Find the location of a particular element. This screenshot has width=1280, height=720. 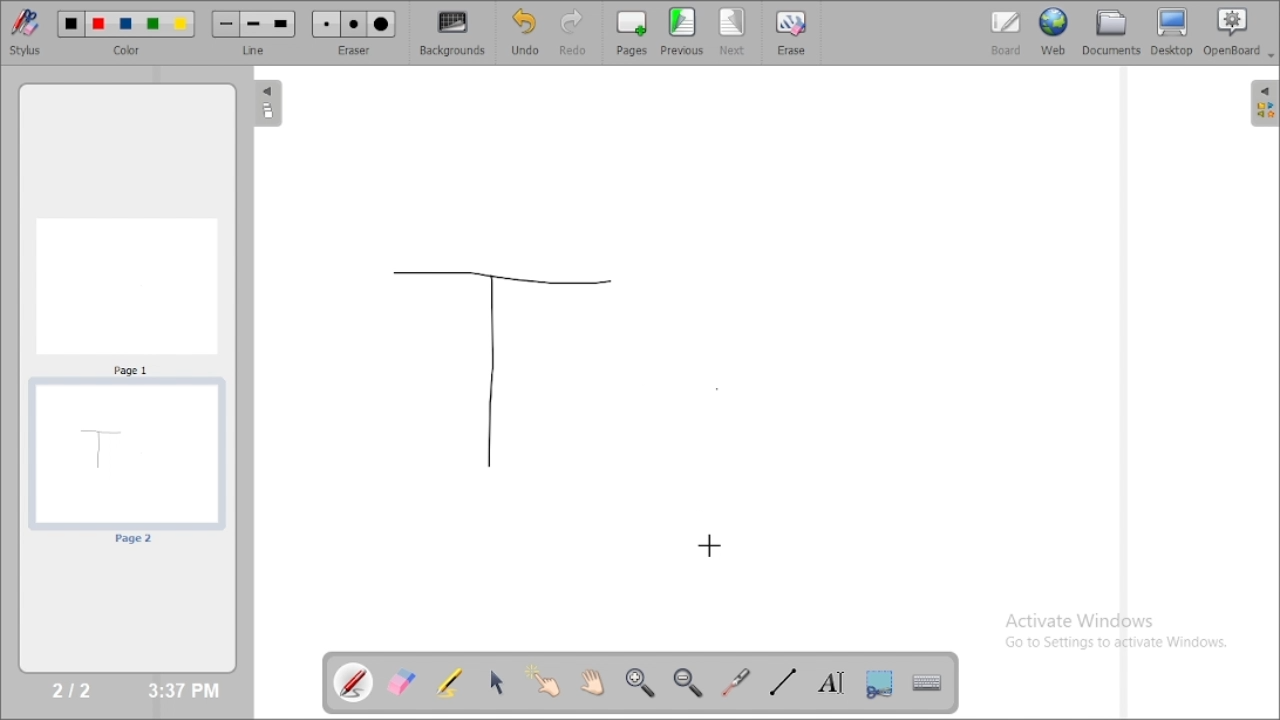

color is located at coordinates (130, 51).